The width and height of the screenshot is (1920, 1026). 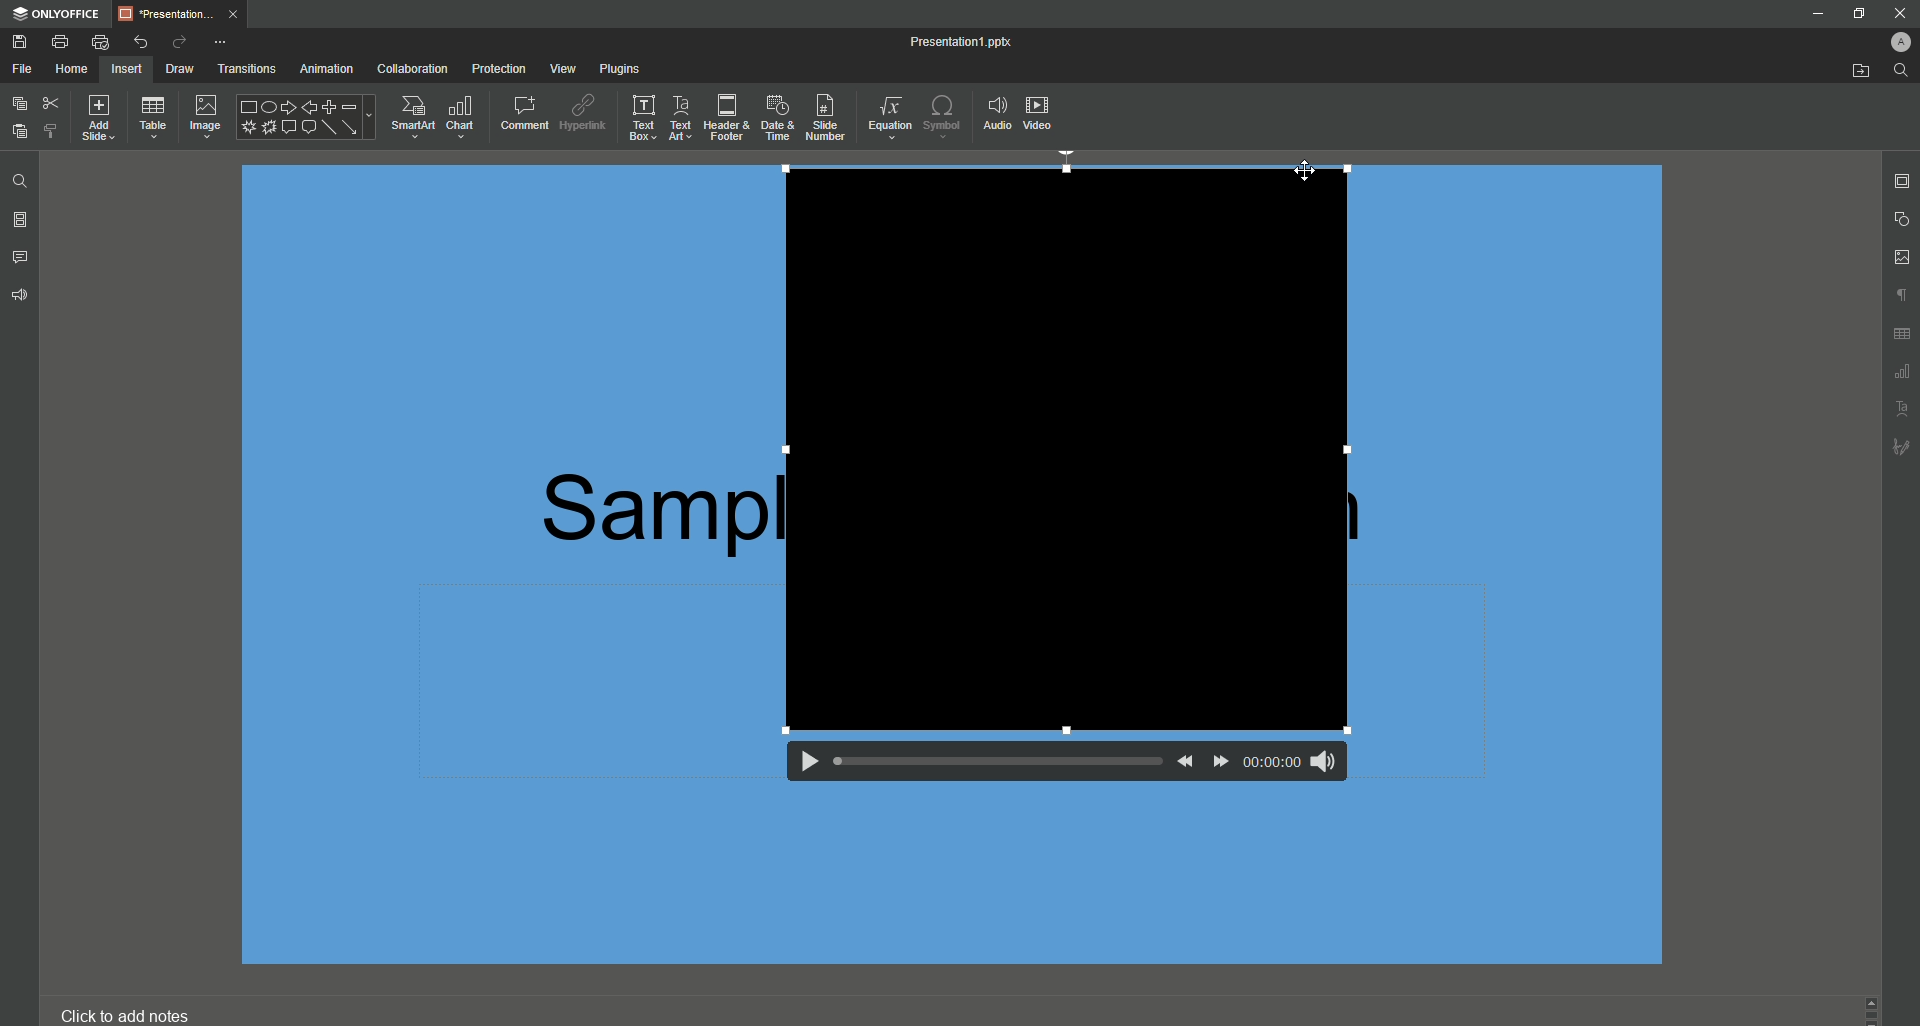 I want to click on Transitions, so click(x=245, y=70).